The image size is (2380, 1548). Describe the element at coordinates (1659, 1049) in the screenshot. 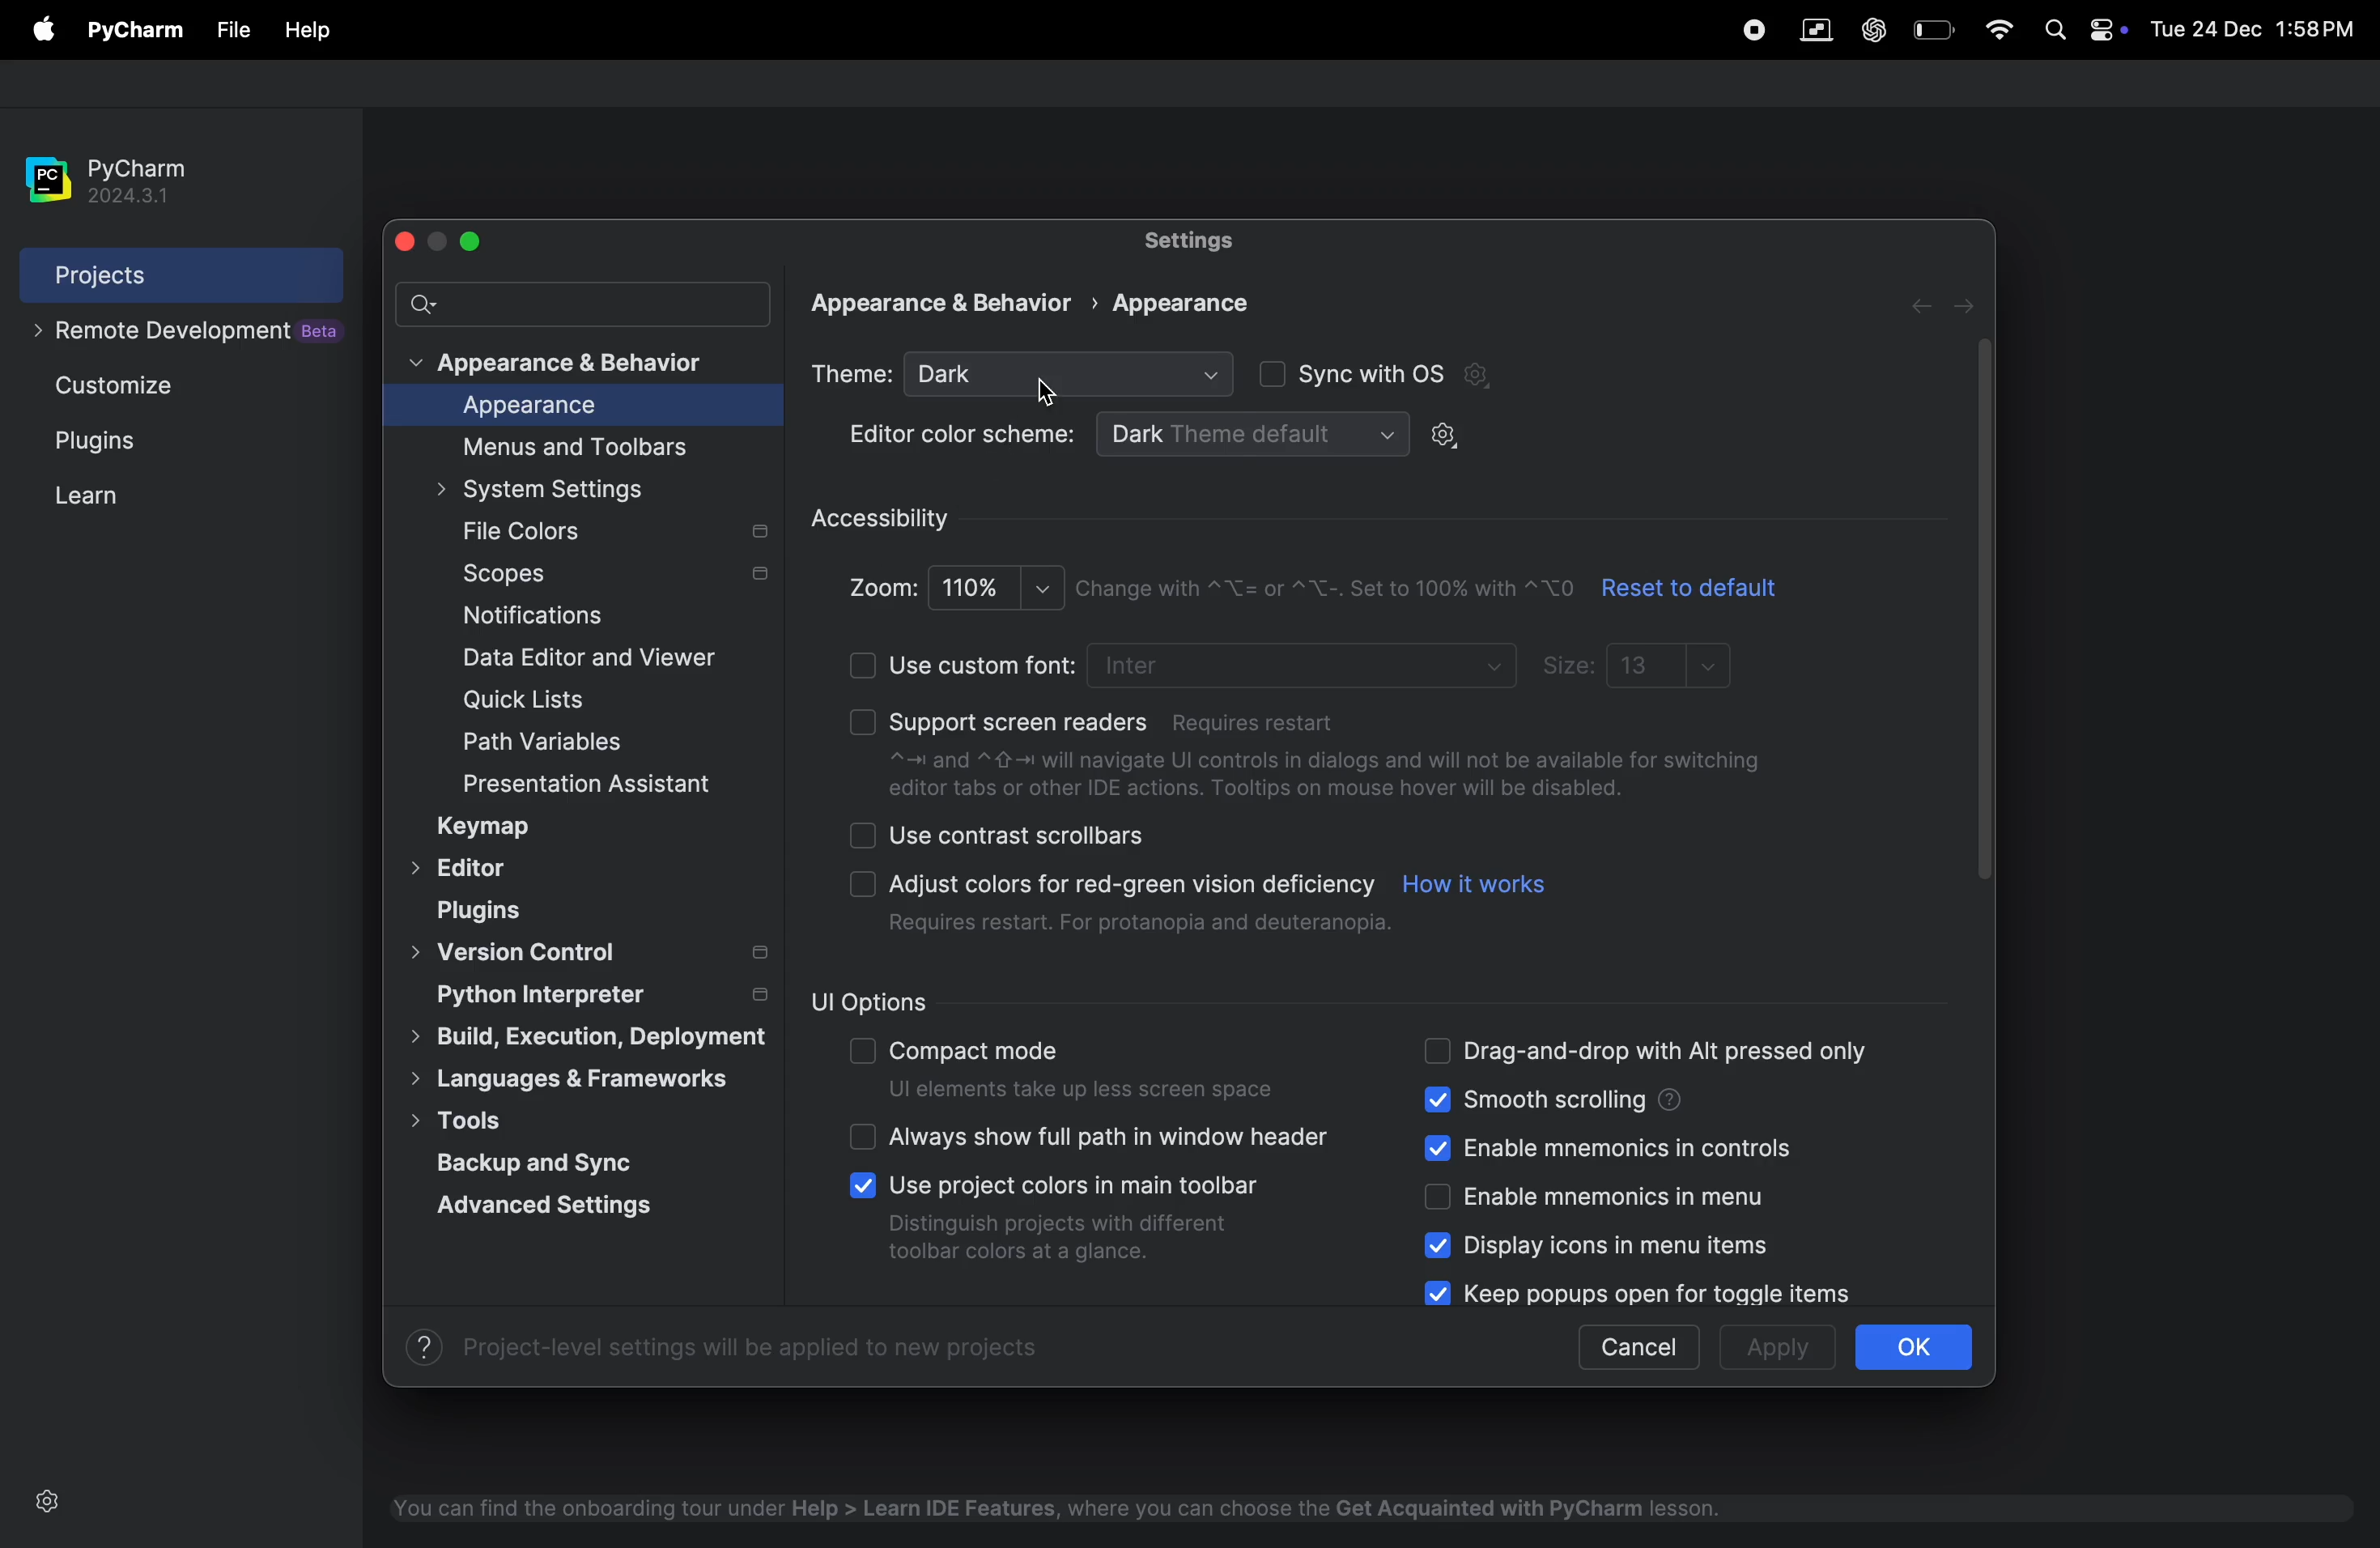

I see `drag and drop alt pressed only` at that location.